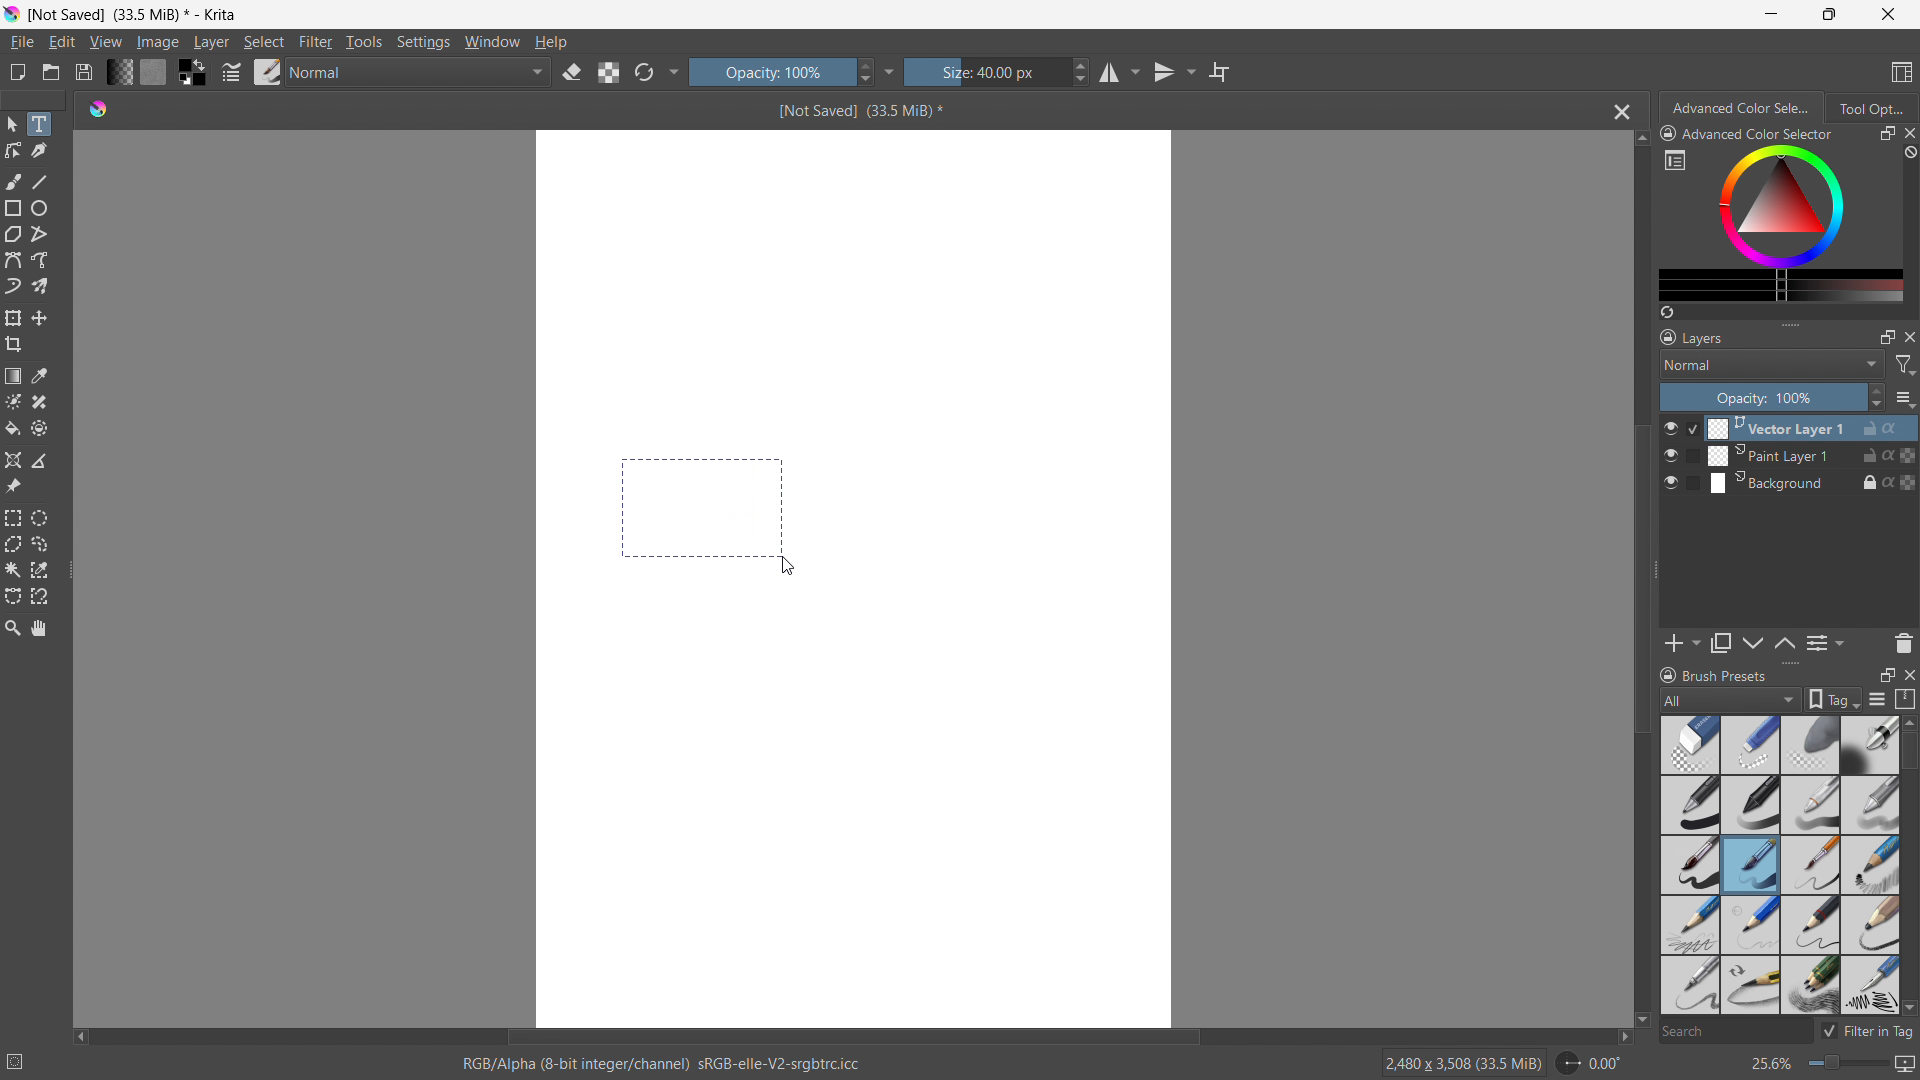  What do you see at coordinates (781, 71) in the screenshot?
I see `opacity control` at bounding box center [781, 71].